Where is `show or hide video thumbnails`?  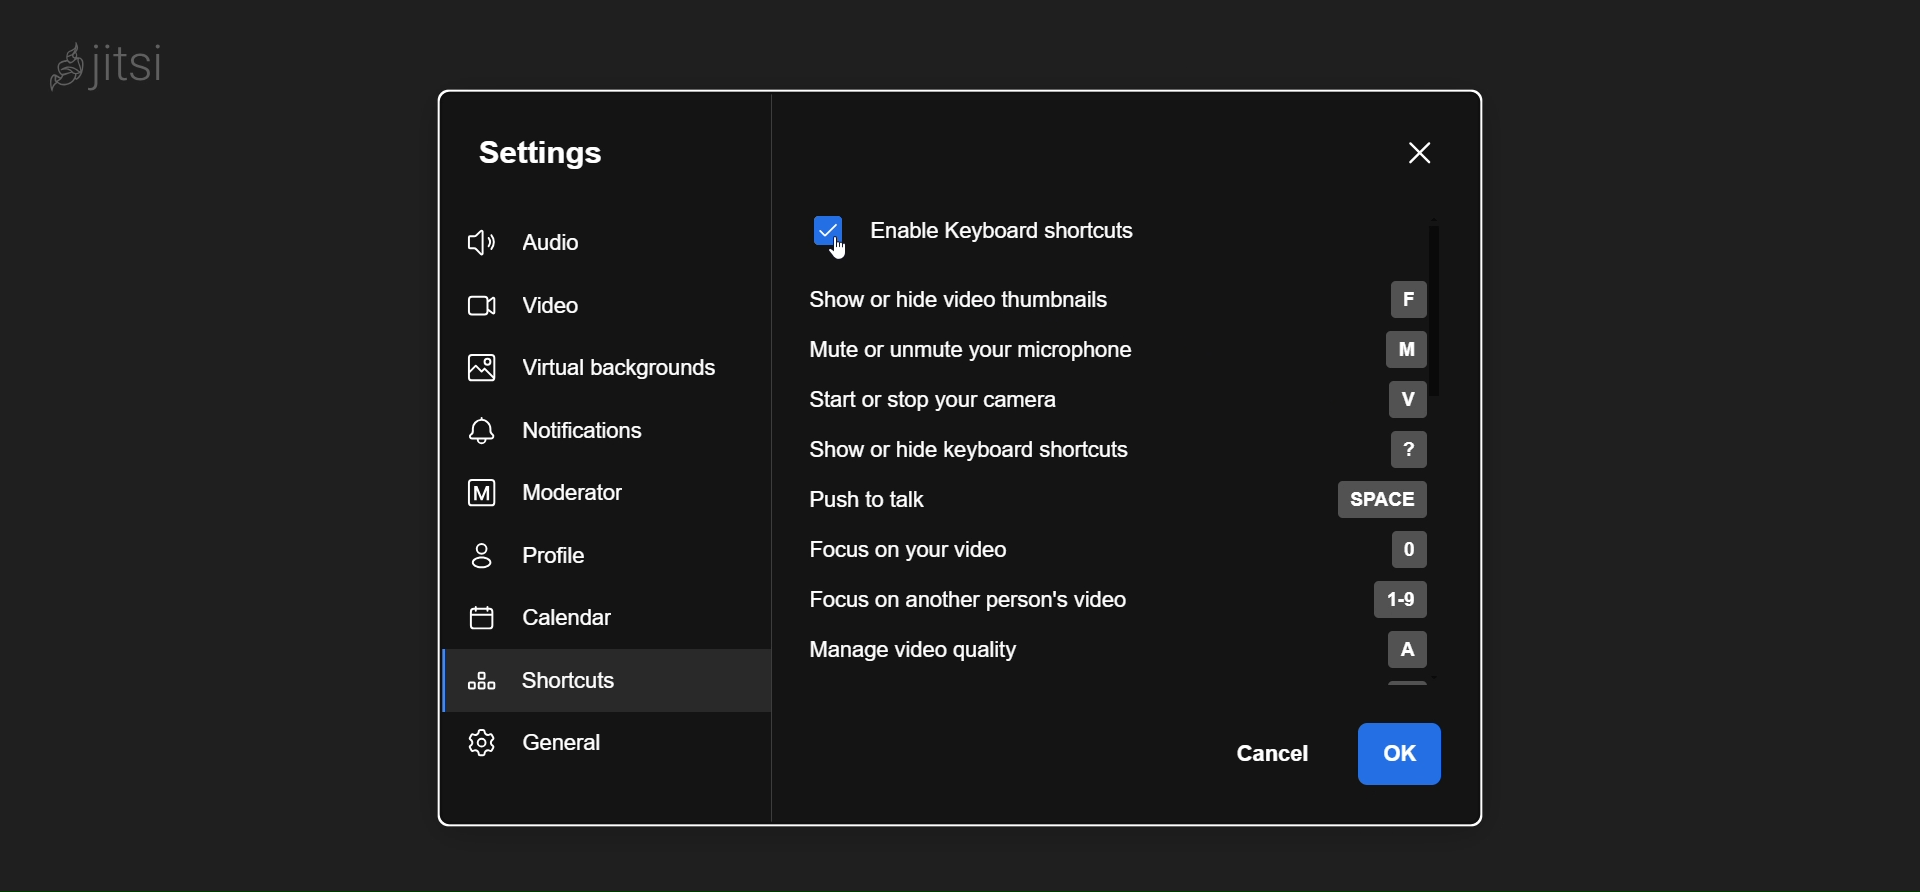 show or hide video thumbnails is located at coordinates (1129, 297).